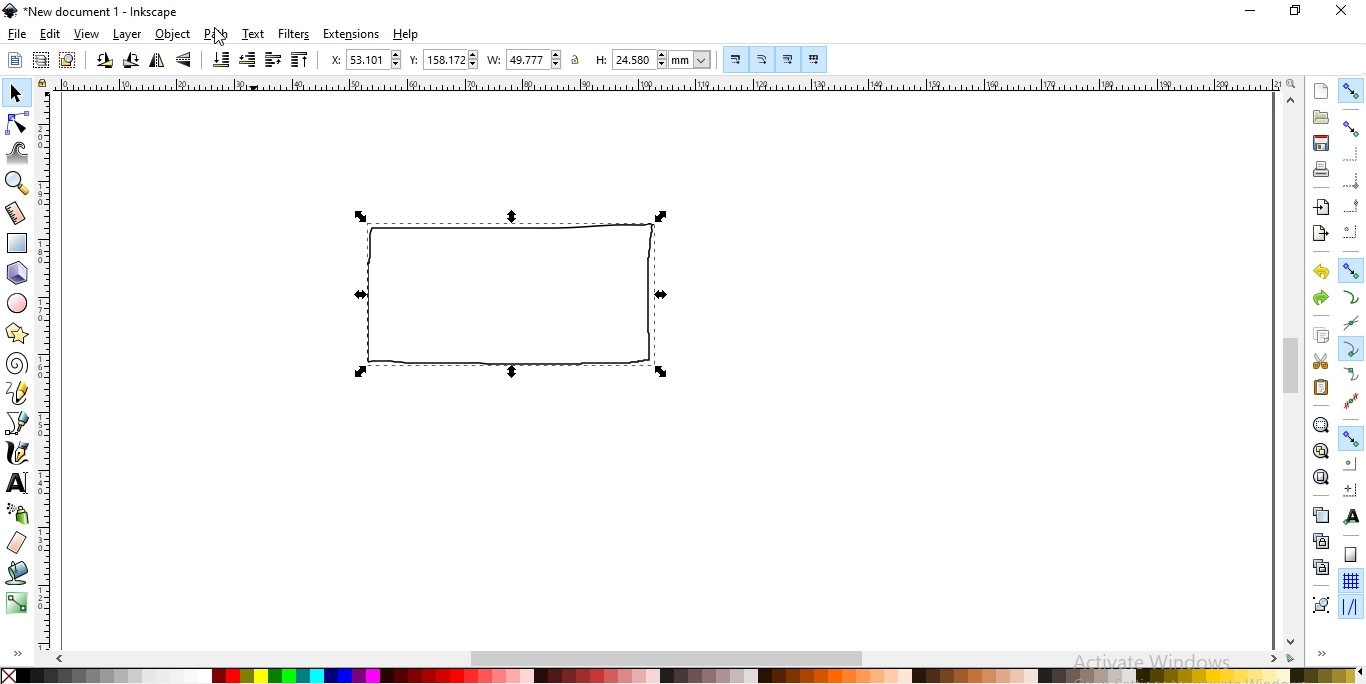 This screenshot has width=1366, height=684. I want to click on import a bitmap, so click(1322, 208).